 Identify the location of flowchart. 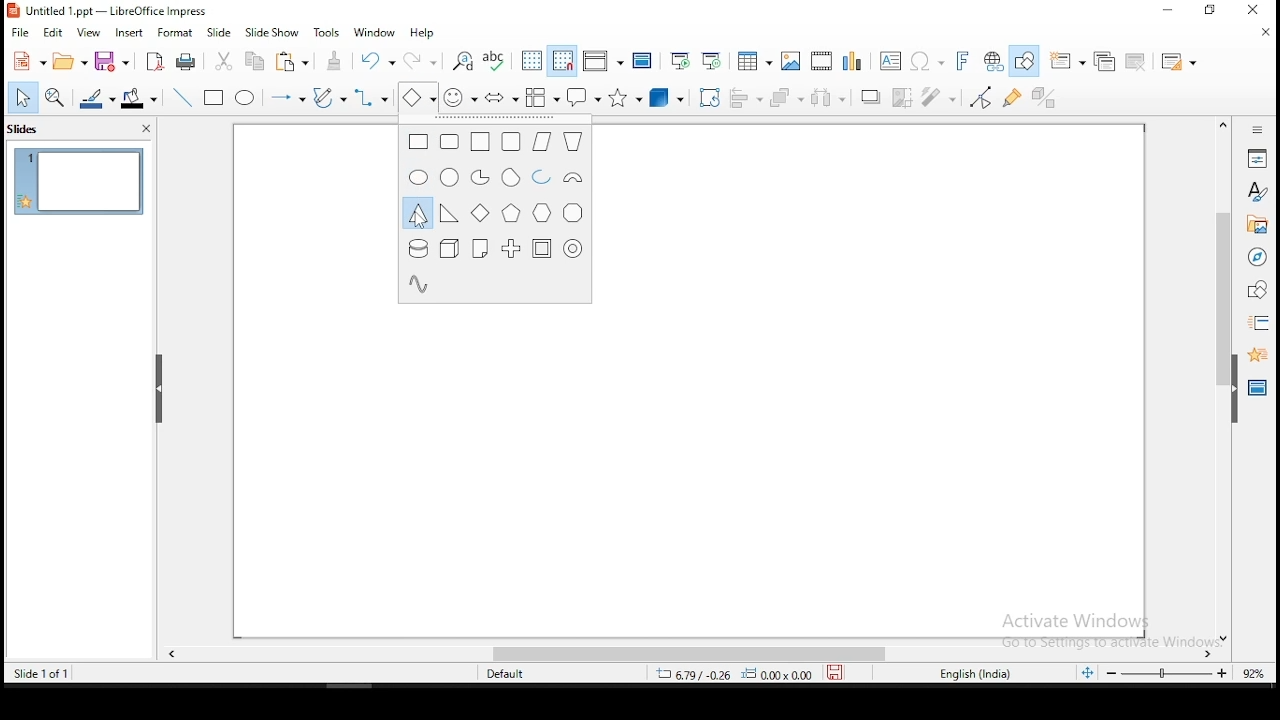
(543, 97).